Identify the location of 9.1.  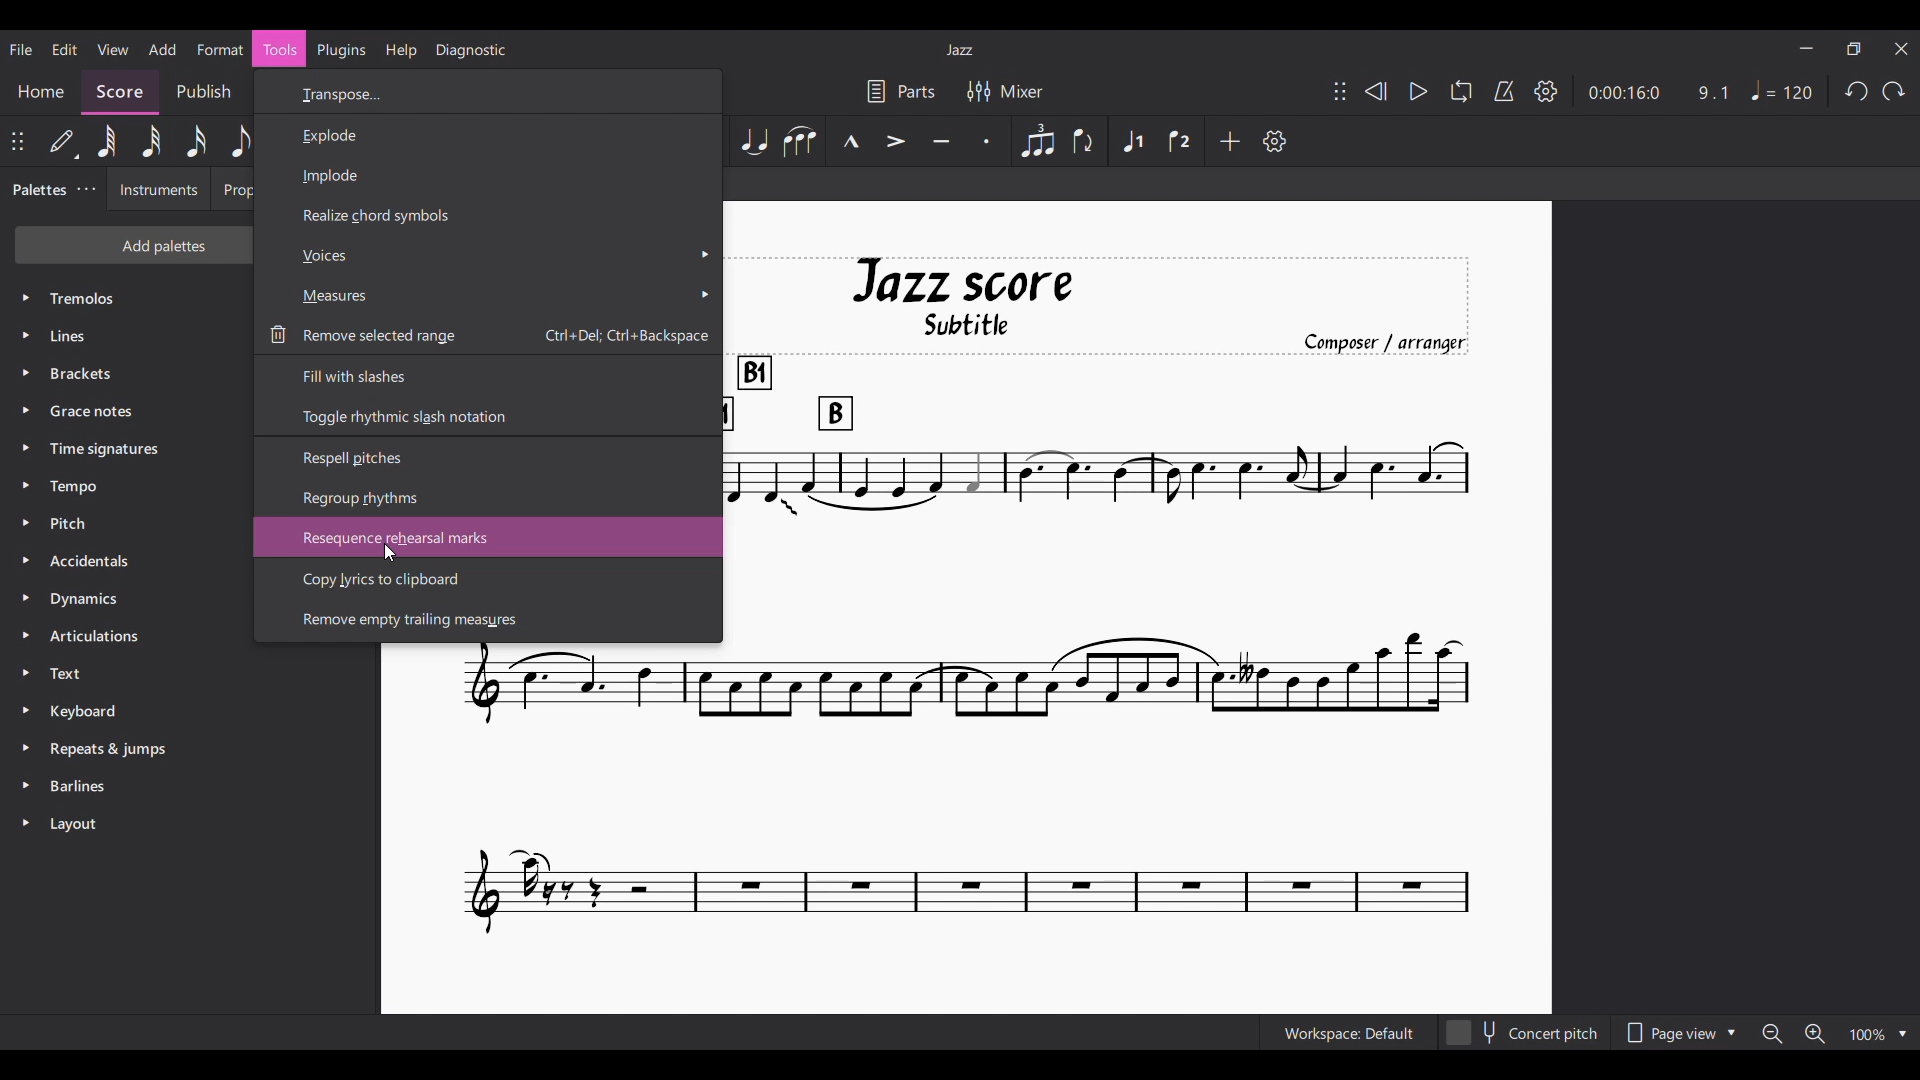
(1713, 93).